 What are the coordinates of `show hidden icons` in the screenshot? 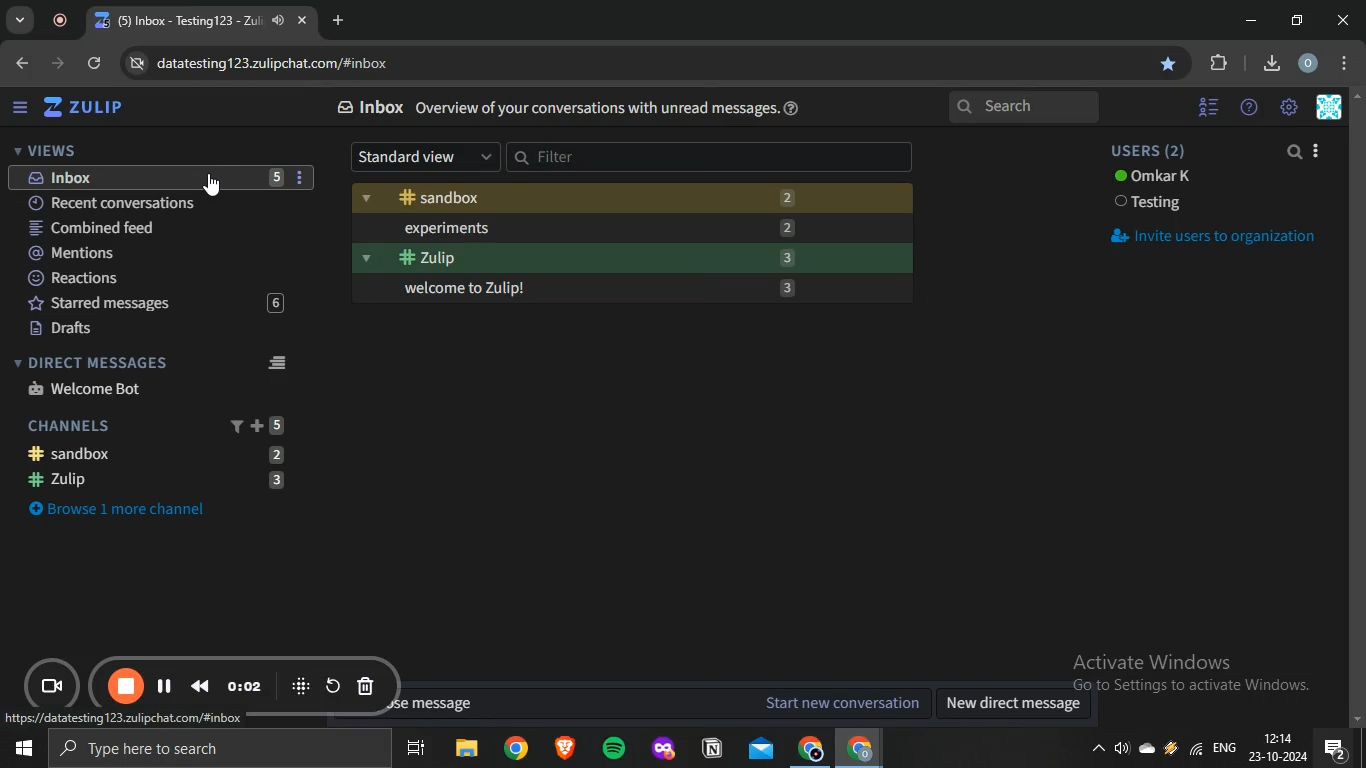 It's located at (1097, 754).